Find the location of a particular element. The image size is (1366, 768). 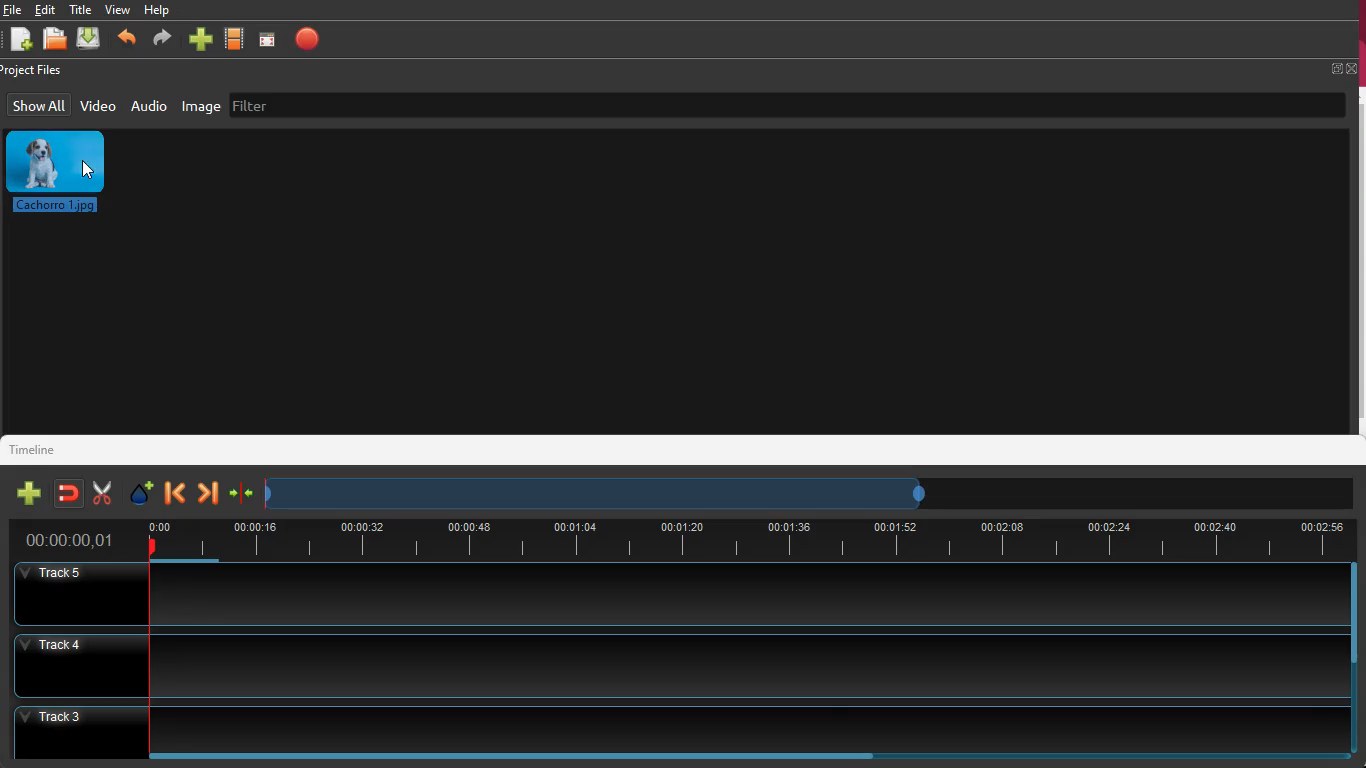

download is located at coordinates (90, 37).